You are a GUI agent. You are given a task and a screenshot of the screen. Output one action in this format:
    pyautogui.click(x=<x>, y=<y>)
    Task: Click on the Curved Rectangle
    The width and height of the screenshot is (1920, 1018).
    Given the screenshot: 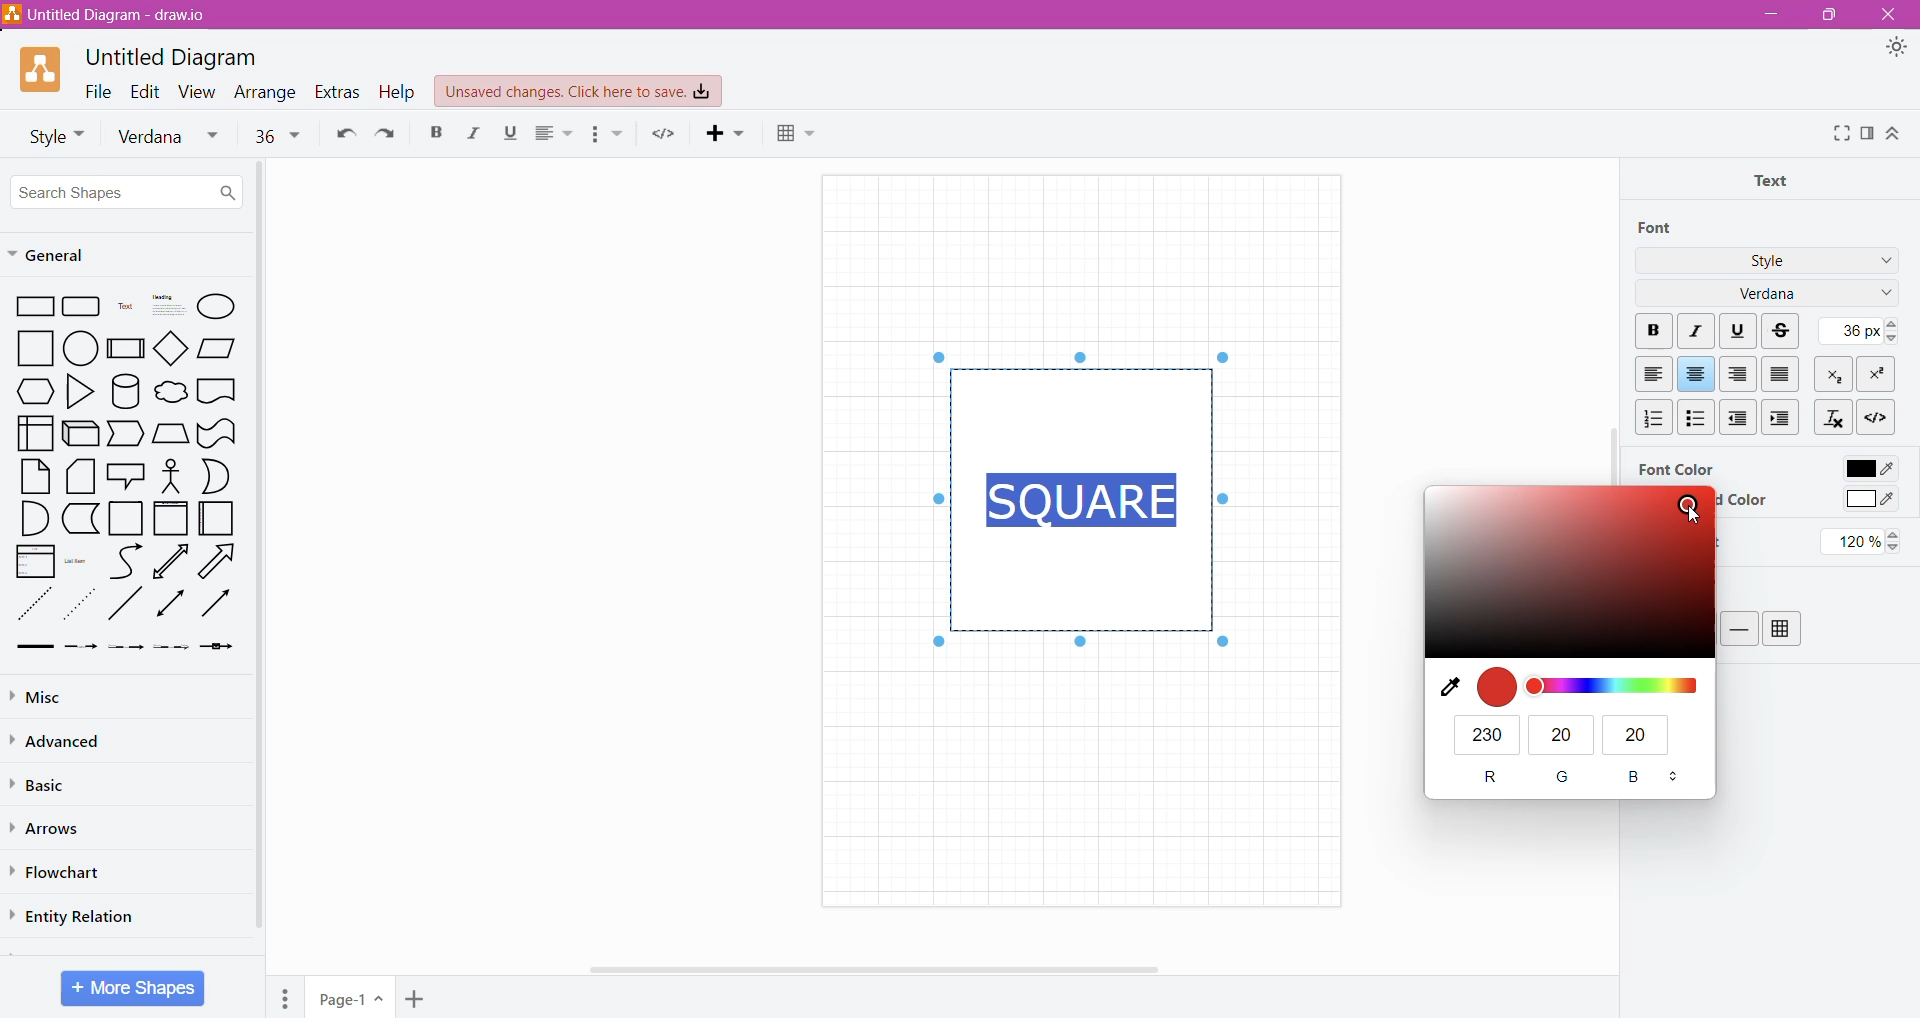 What is the action you would take?
    pyautogui.click(x=216, y=432)
    